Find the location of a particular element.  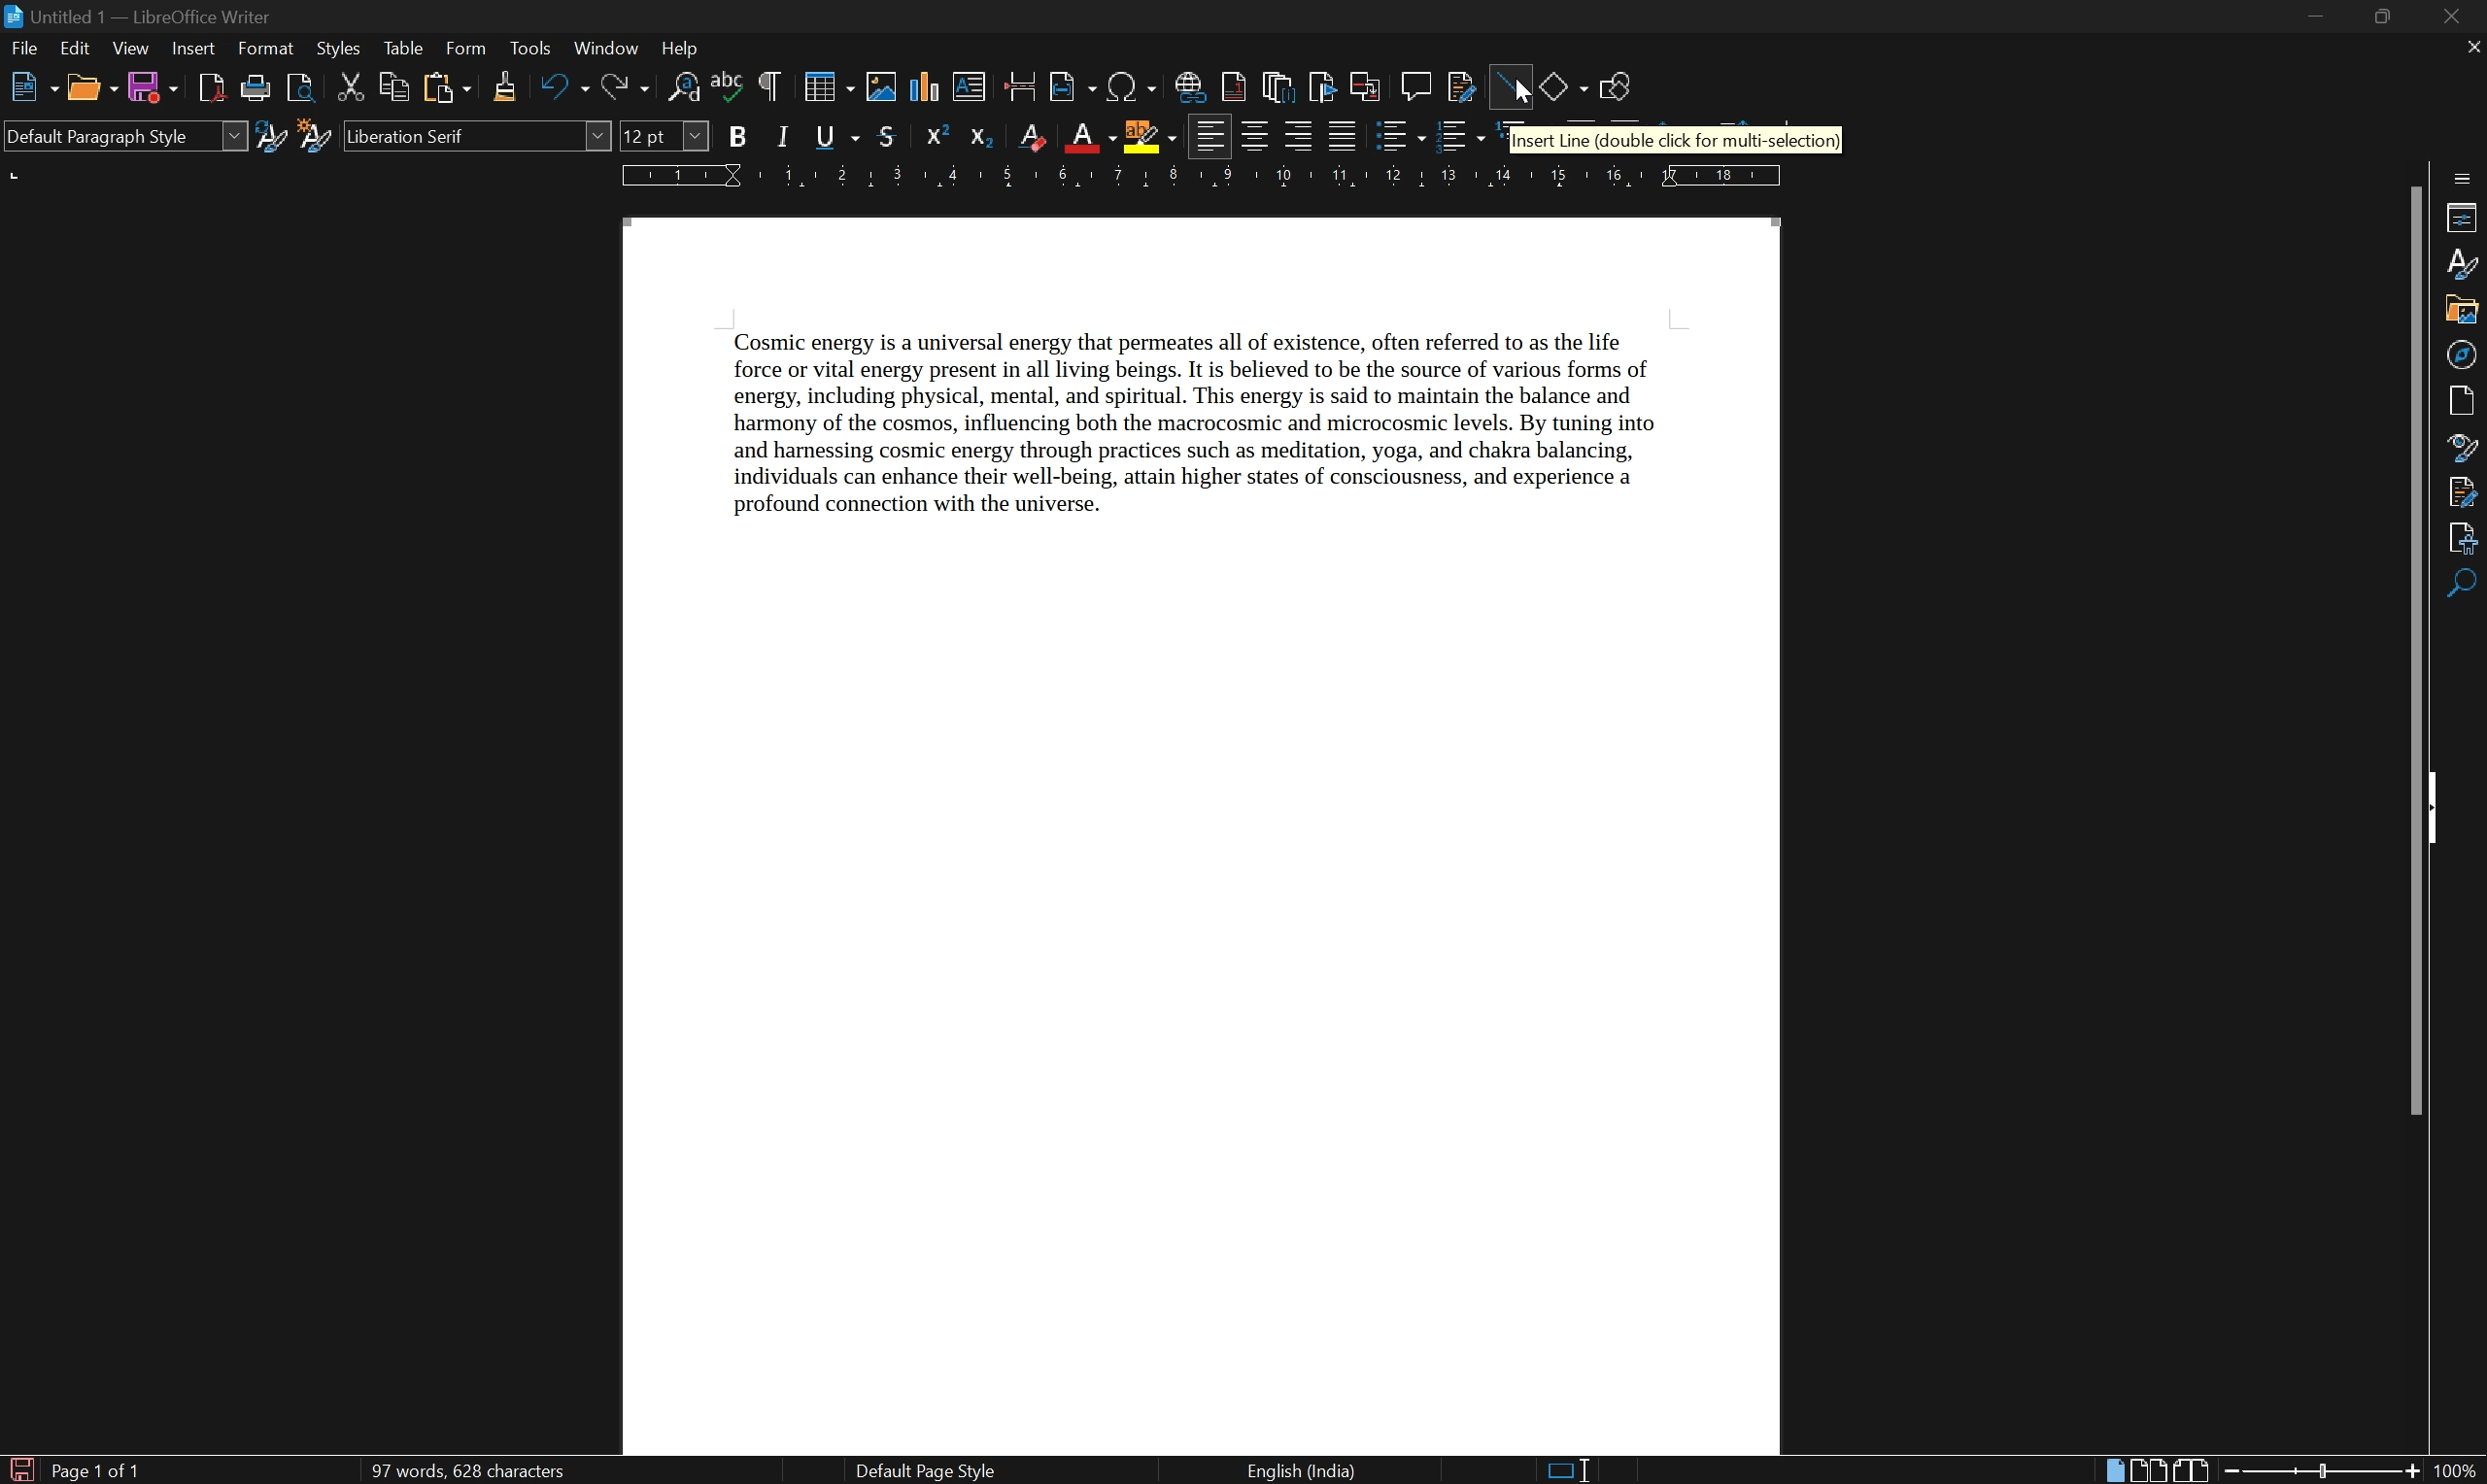

window is located at coordinates (605, 47).